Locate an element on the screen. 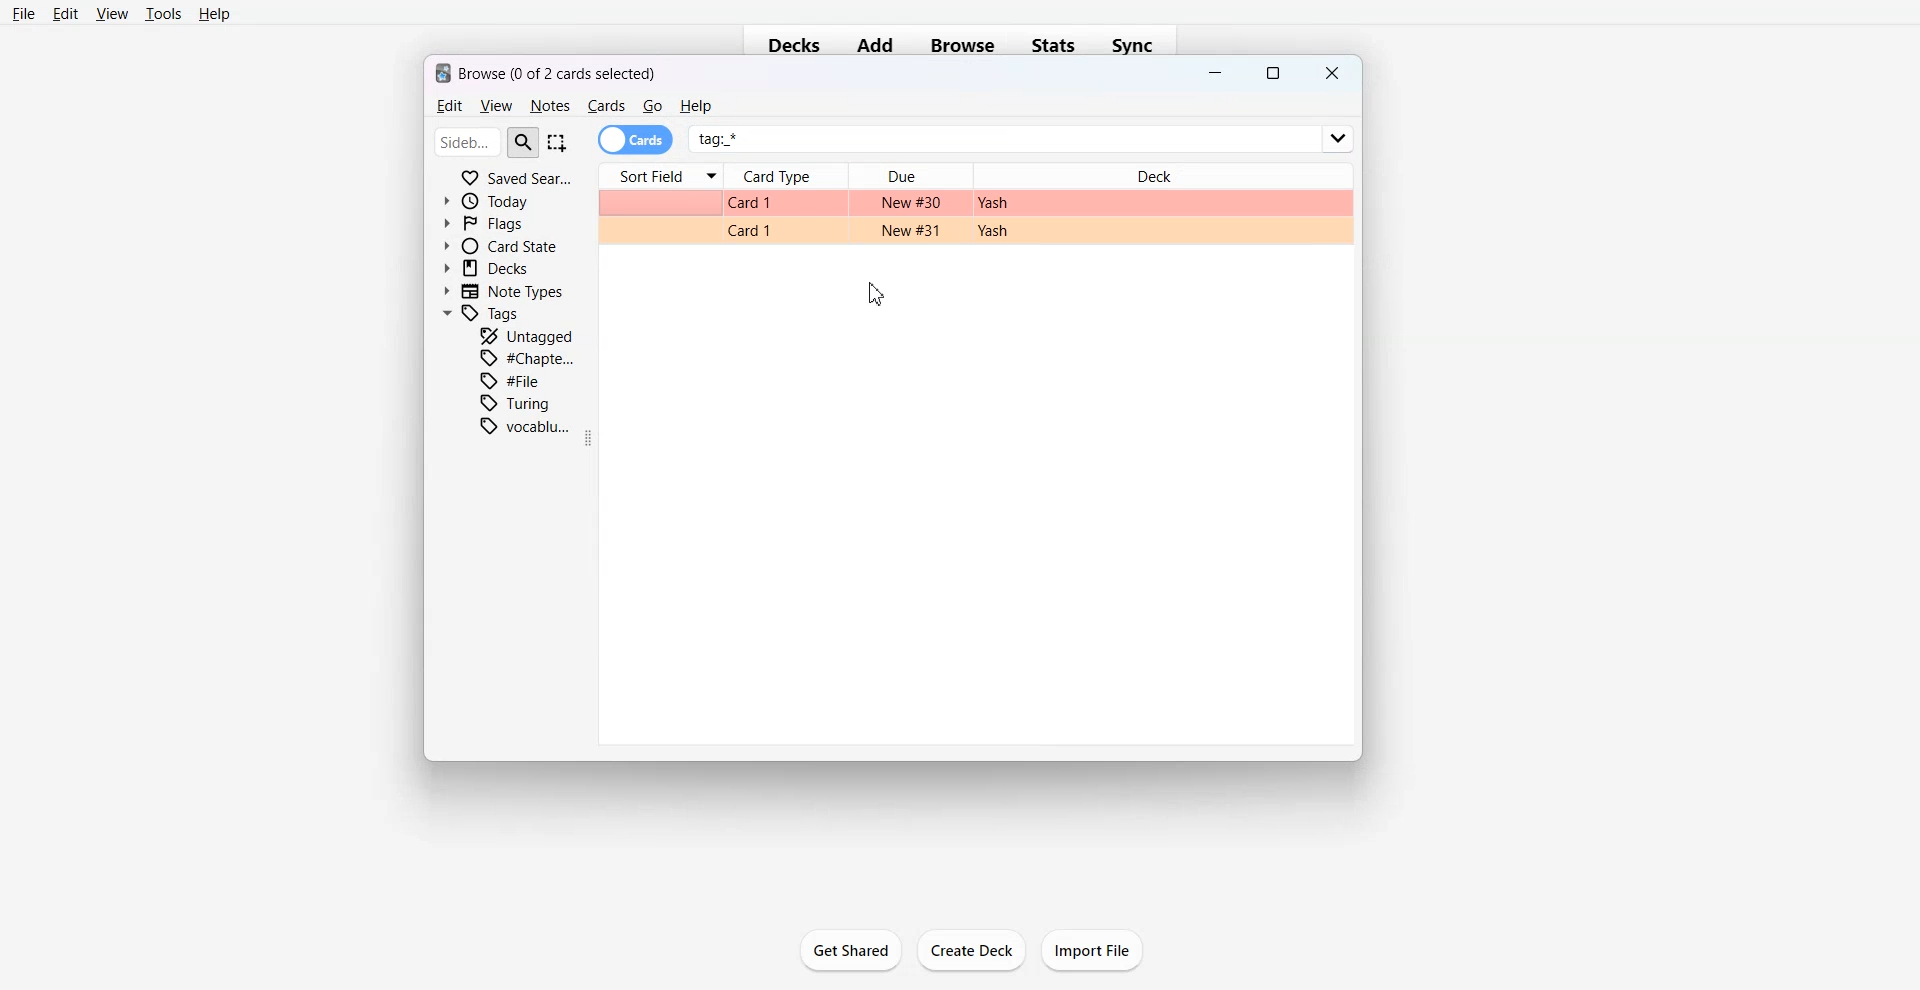  Untagged is located at coordinates (527, 335).